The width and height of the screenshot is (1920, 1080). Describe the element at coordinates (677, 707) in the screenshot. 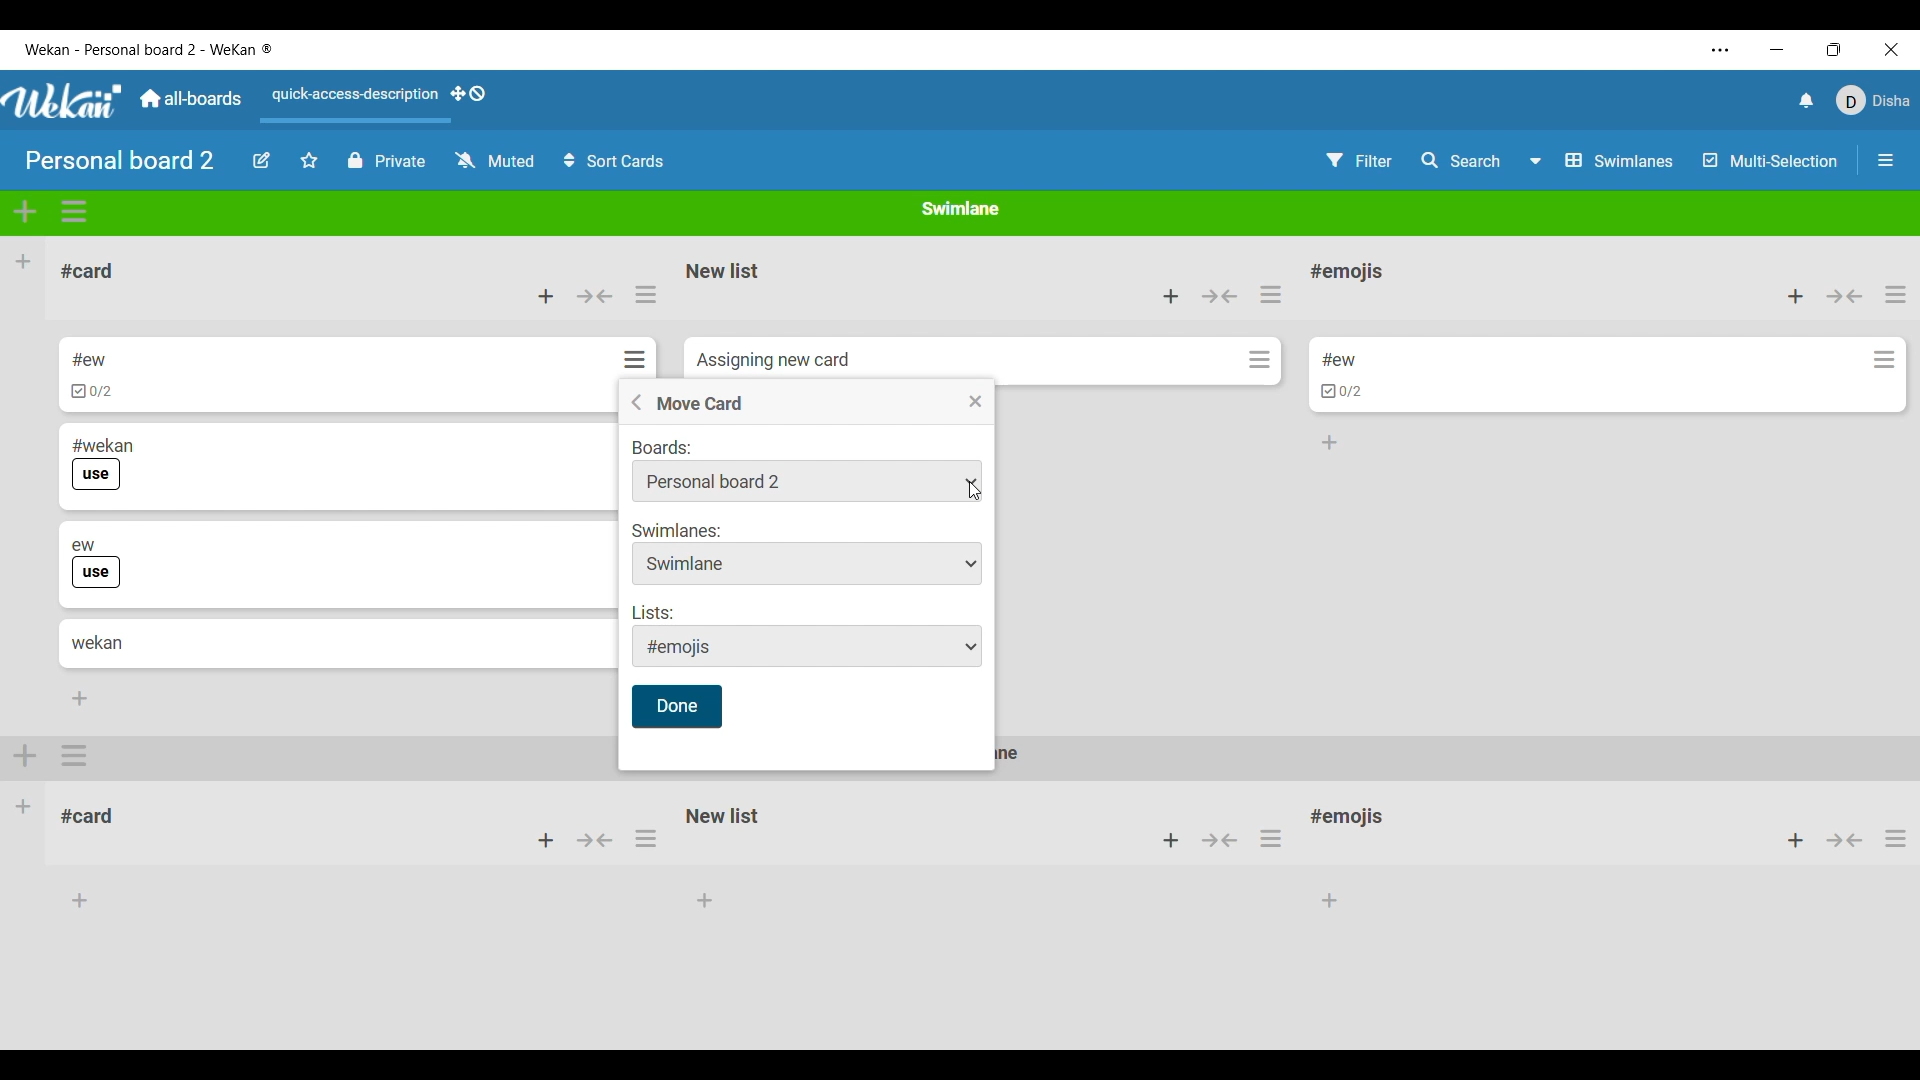

I see `Save inputs` at that location.